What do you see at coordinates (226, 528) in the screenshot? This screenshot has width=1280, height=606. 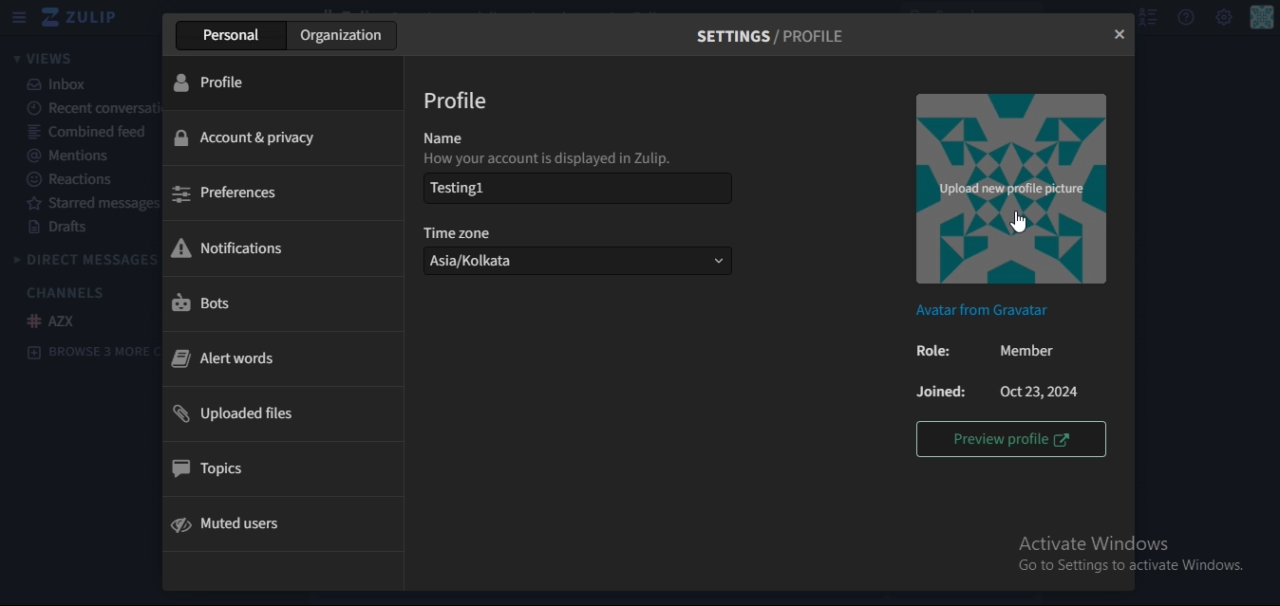 I see `mute users` at bounding box center [226, 528].